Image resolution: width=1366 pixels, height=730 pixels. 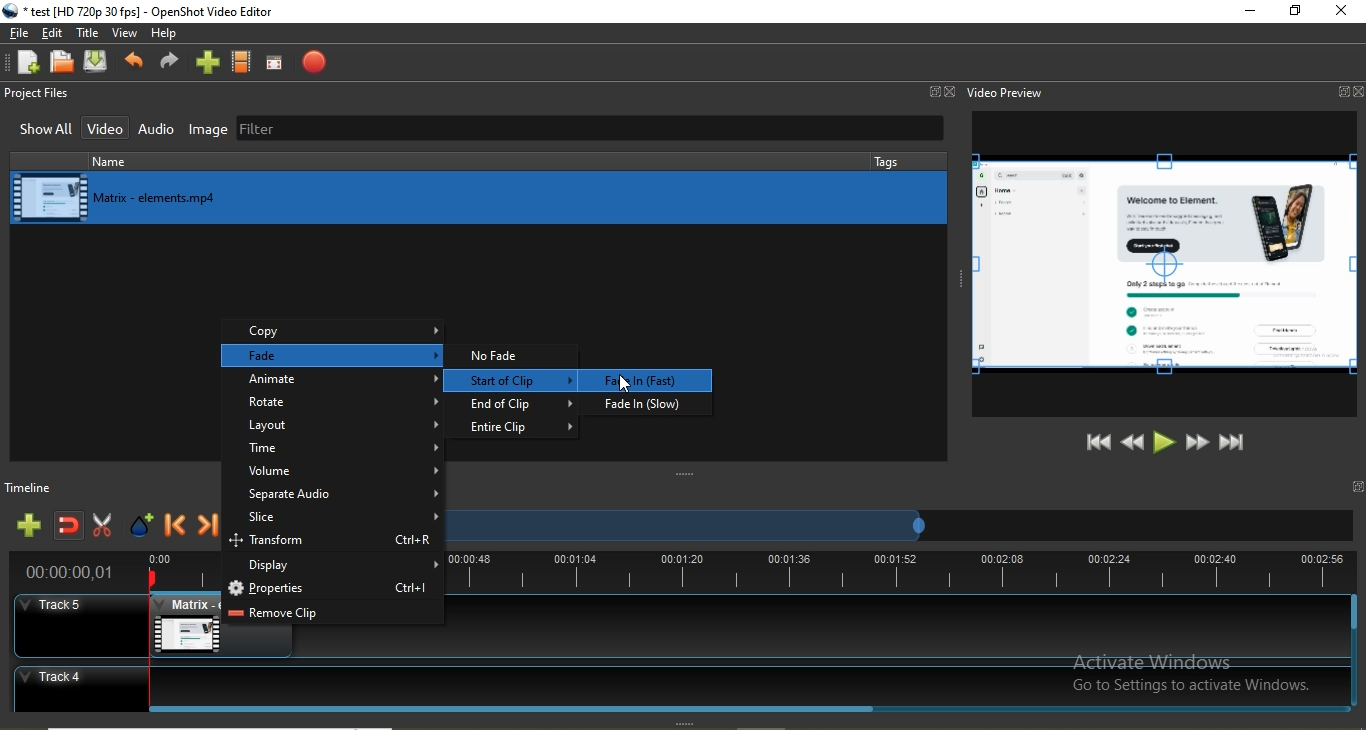 I want to click on Video preview, so click(x=1007, y=92).